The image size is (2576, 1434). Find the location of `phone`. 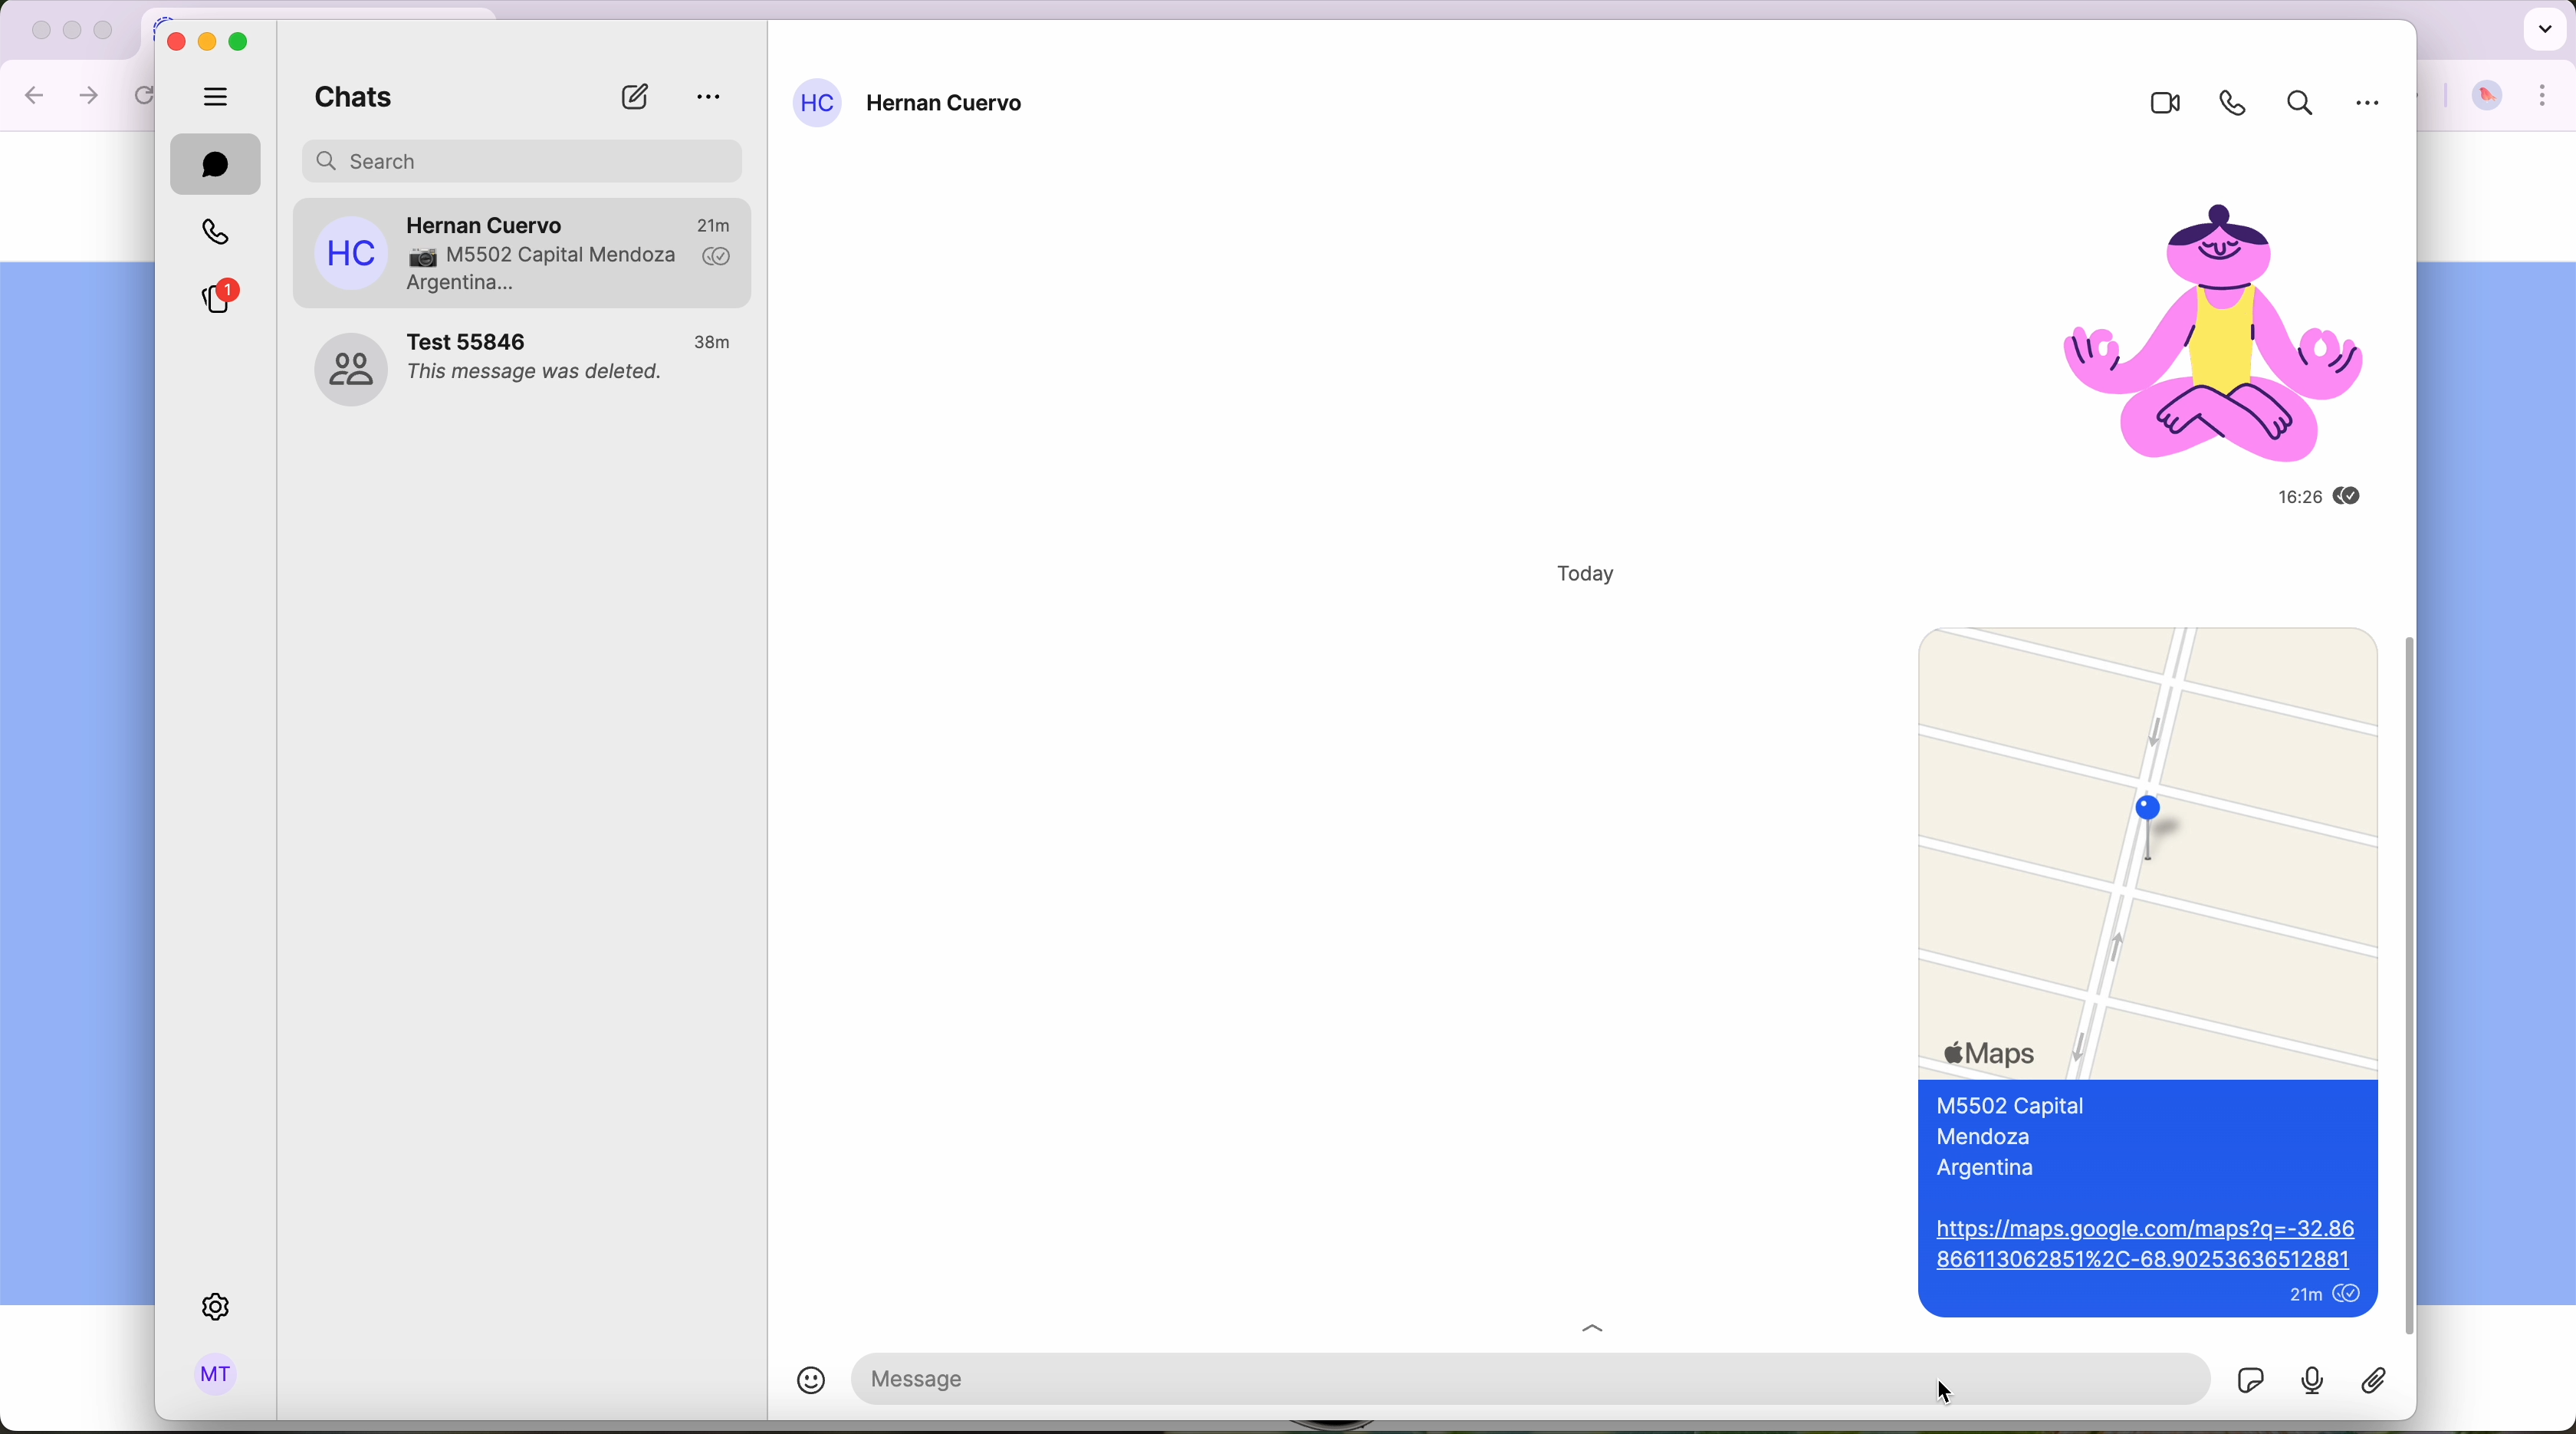

phone is located at coordinates (2226, 103).